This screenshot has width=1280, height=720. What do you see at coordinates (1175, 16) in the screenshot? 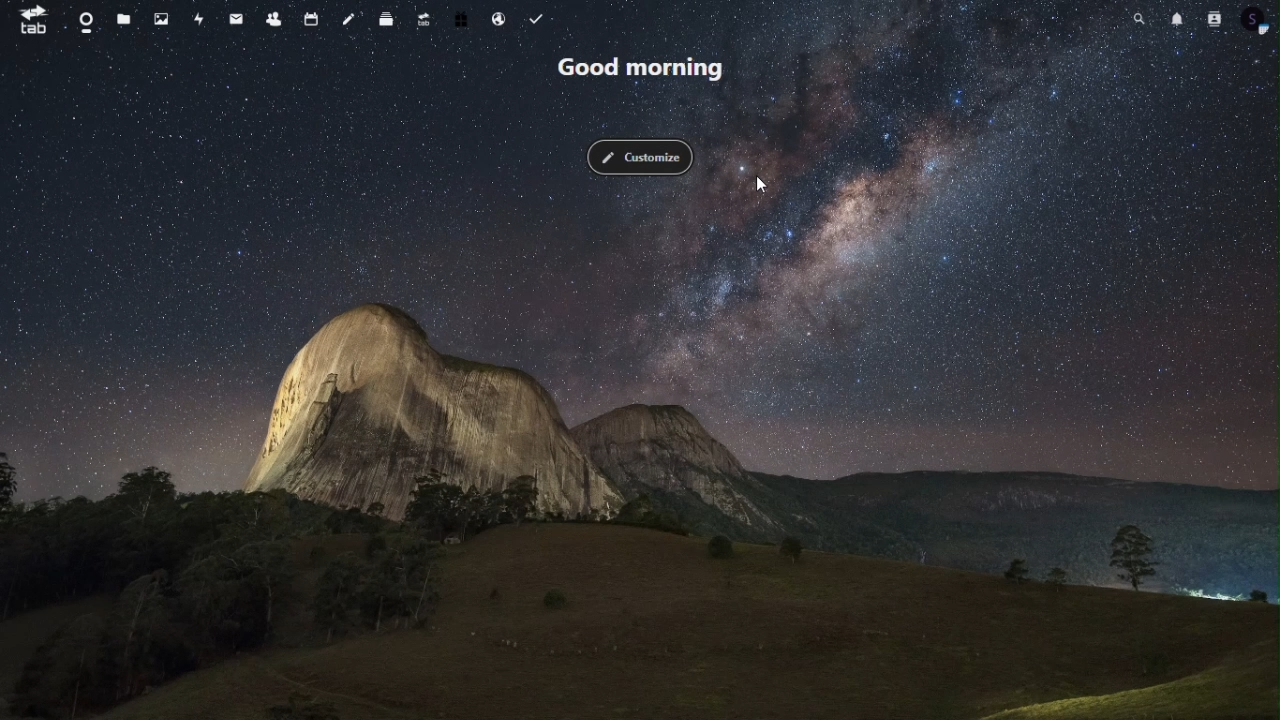
I see `notification` at bounding box center [1175, 16].